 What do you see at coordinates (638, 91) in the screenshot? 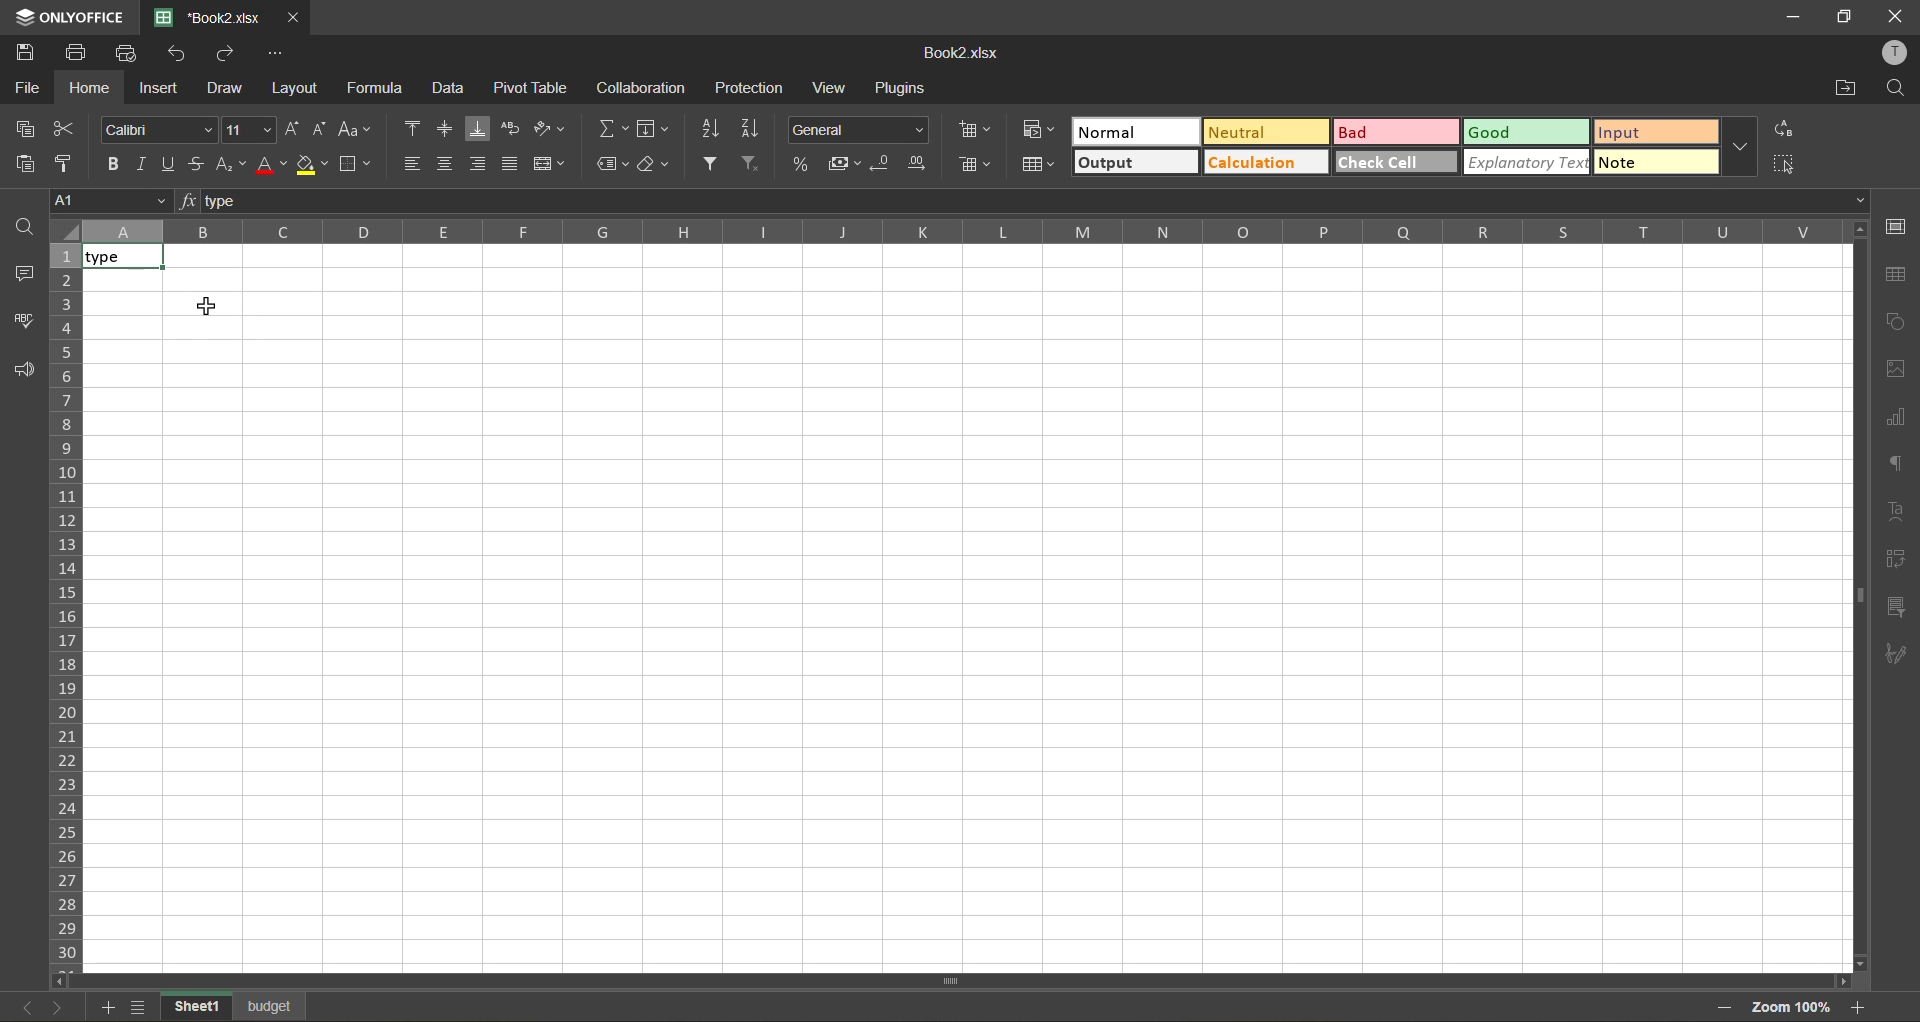
I see `collaboration` at bounding box center [638, 91].